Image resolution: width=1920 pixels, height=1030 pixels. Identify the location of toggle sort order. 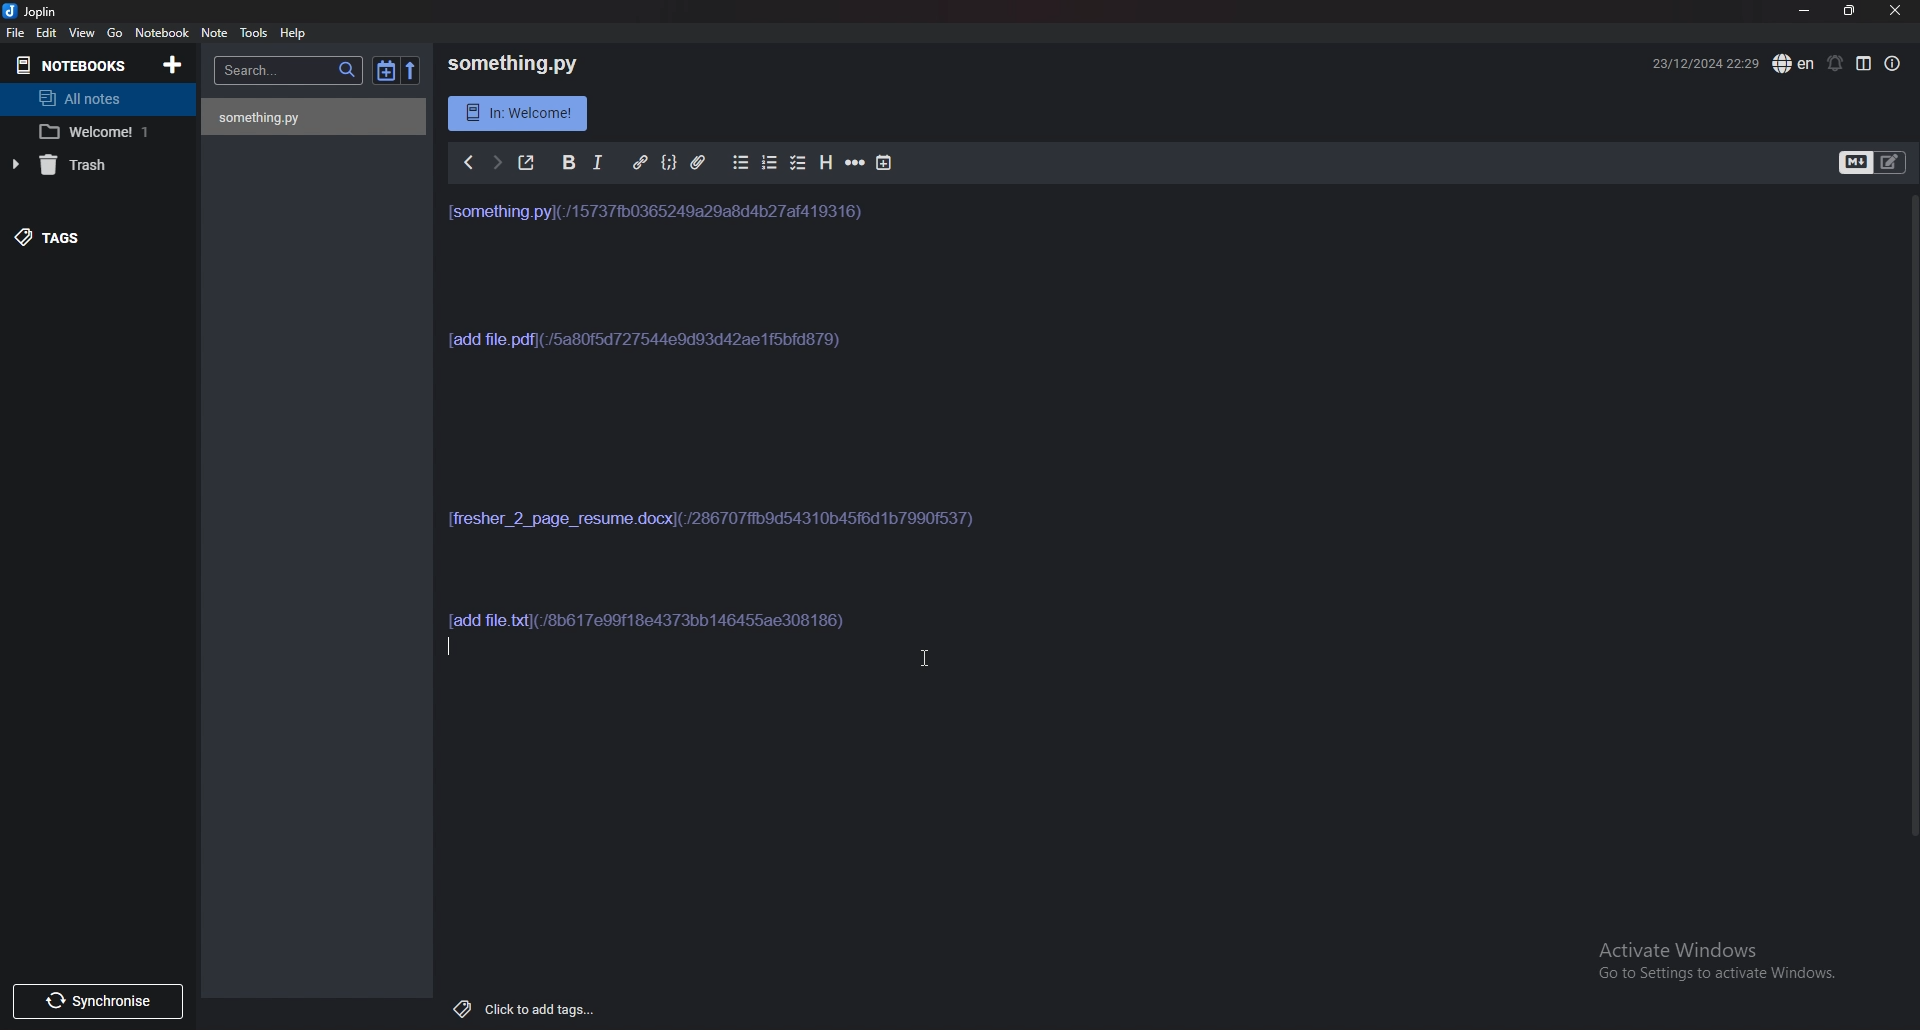
(386, 69).